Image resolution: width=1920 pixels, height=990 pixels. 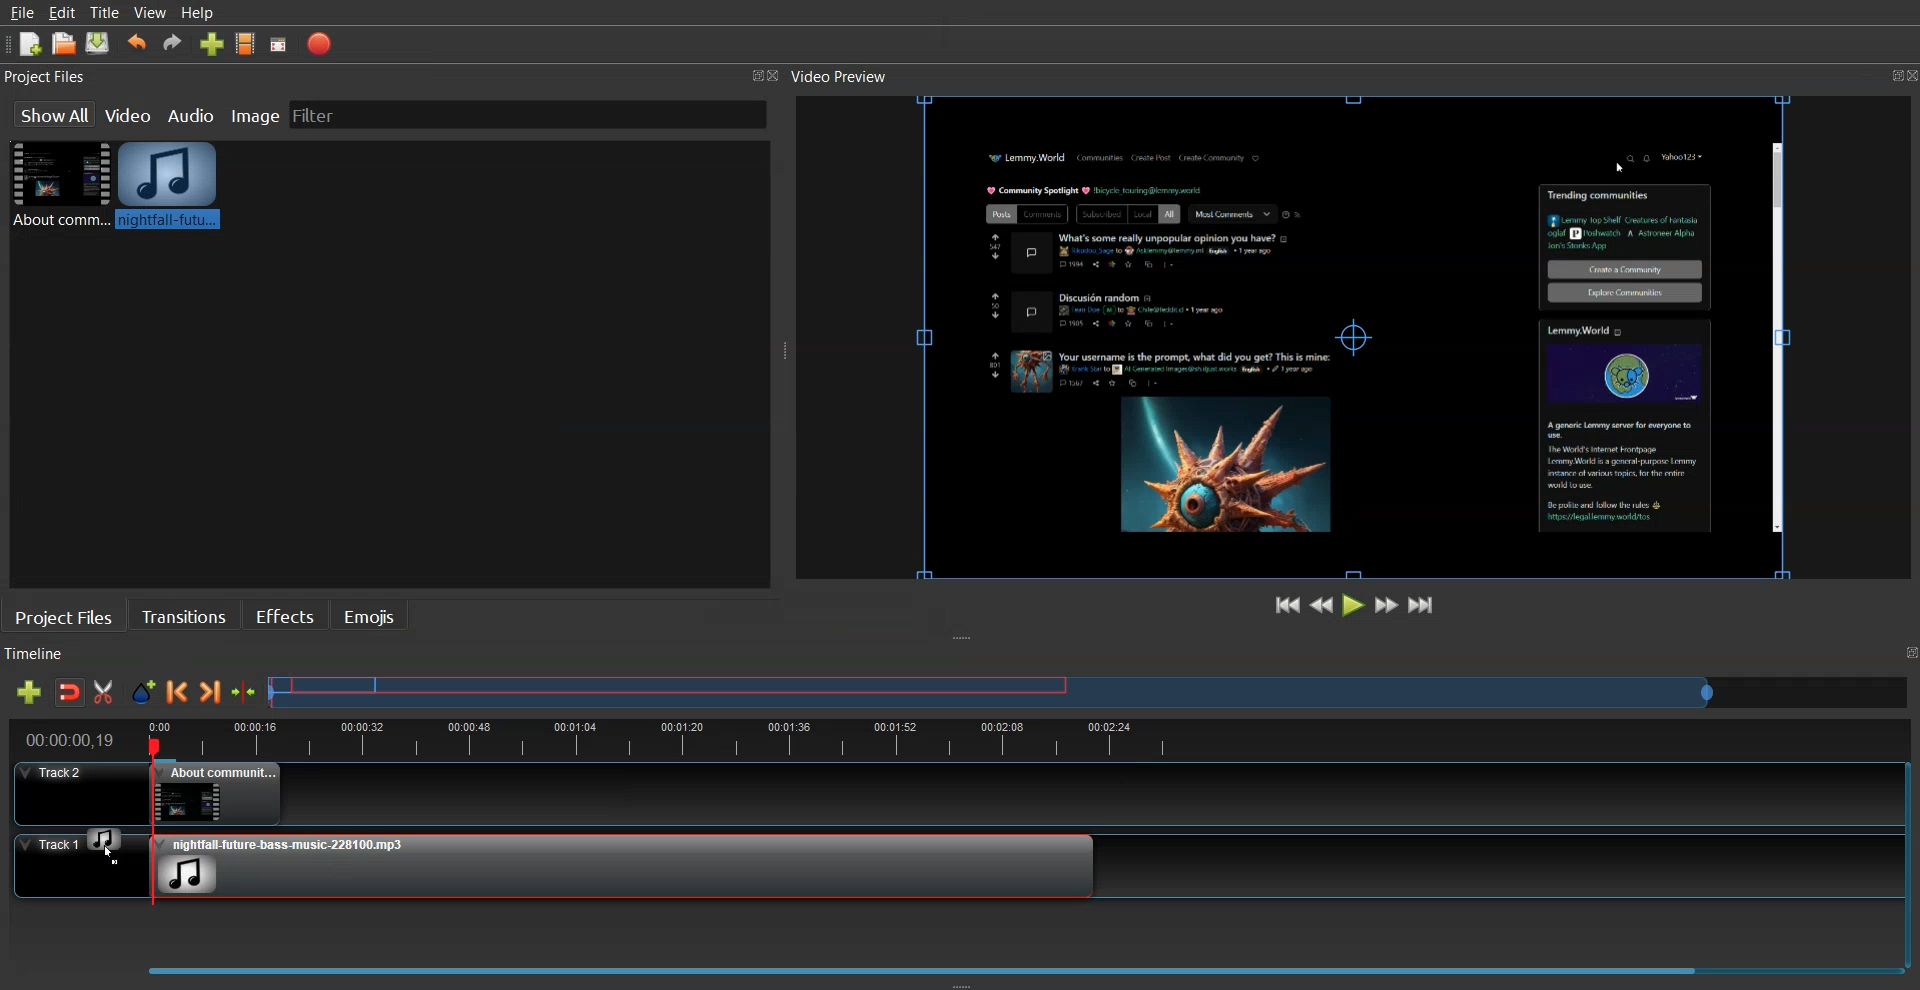 What do you see at coordinates (371, 615) in the screenshot?
I see `Emojis` at bounding box center [371, 615].